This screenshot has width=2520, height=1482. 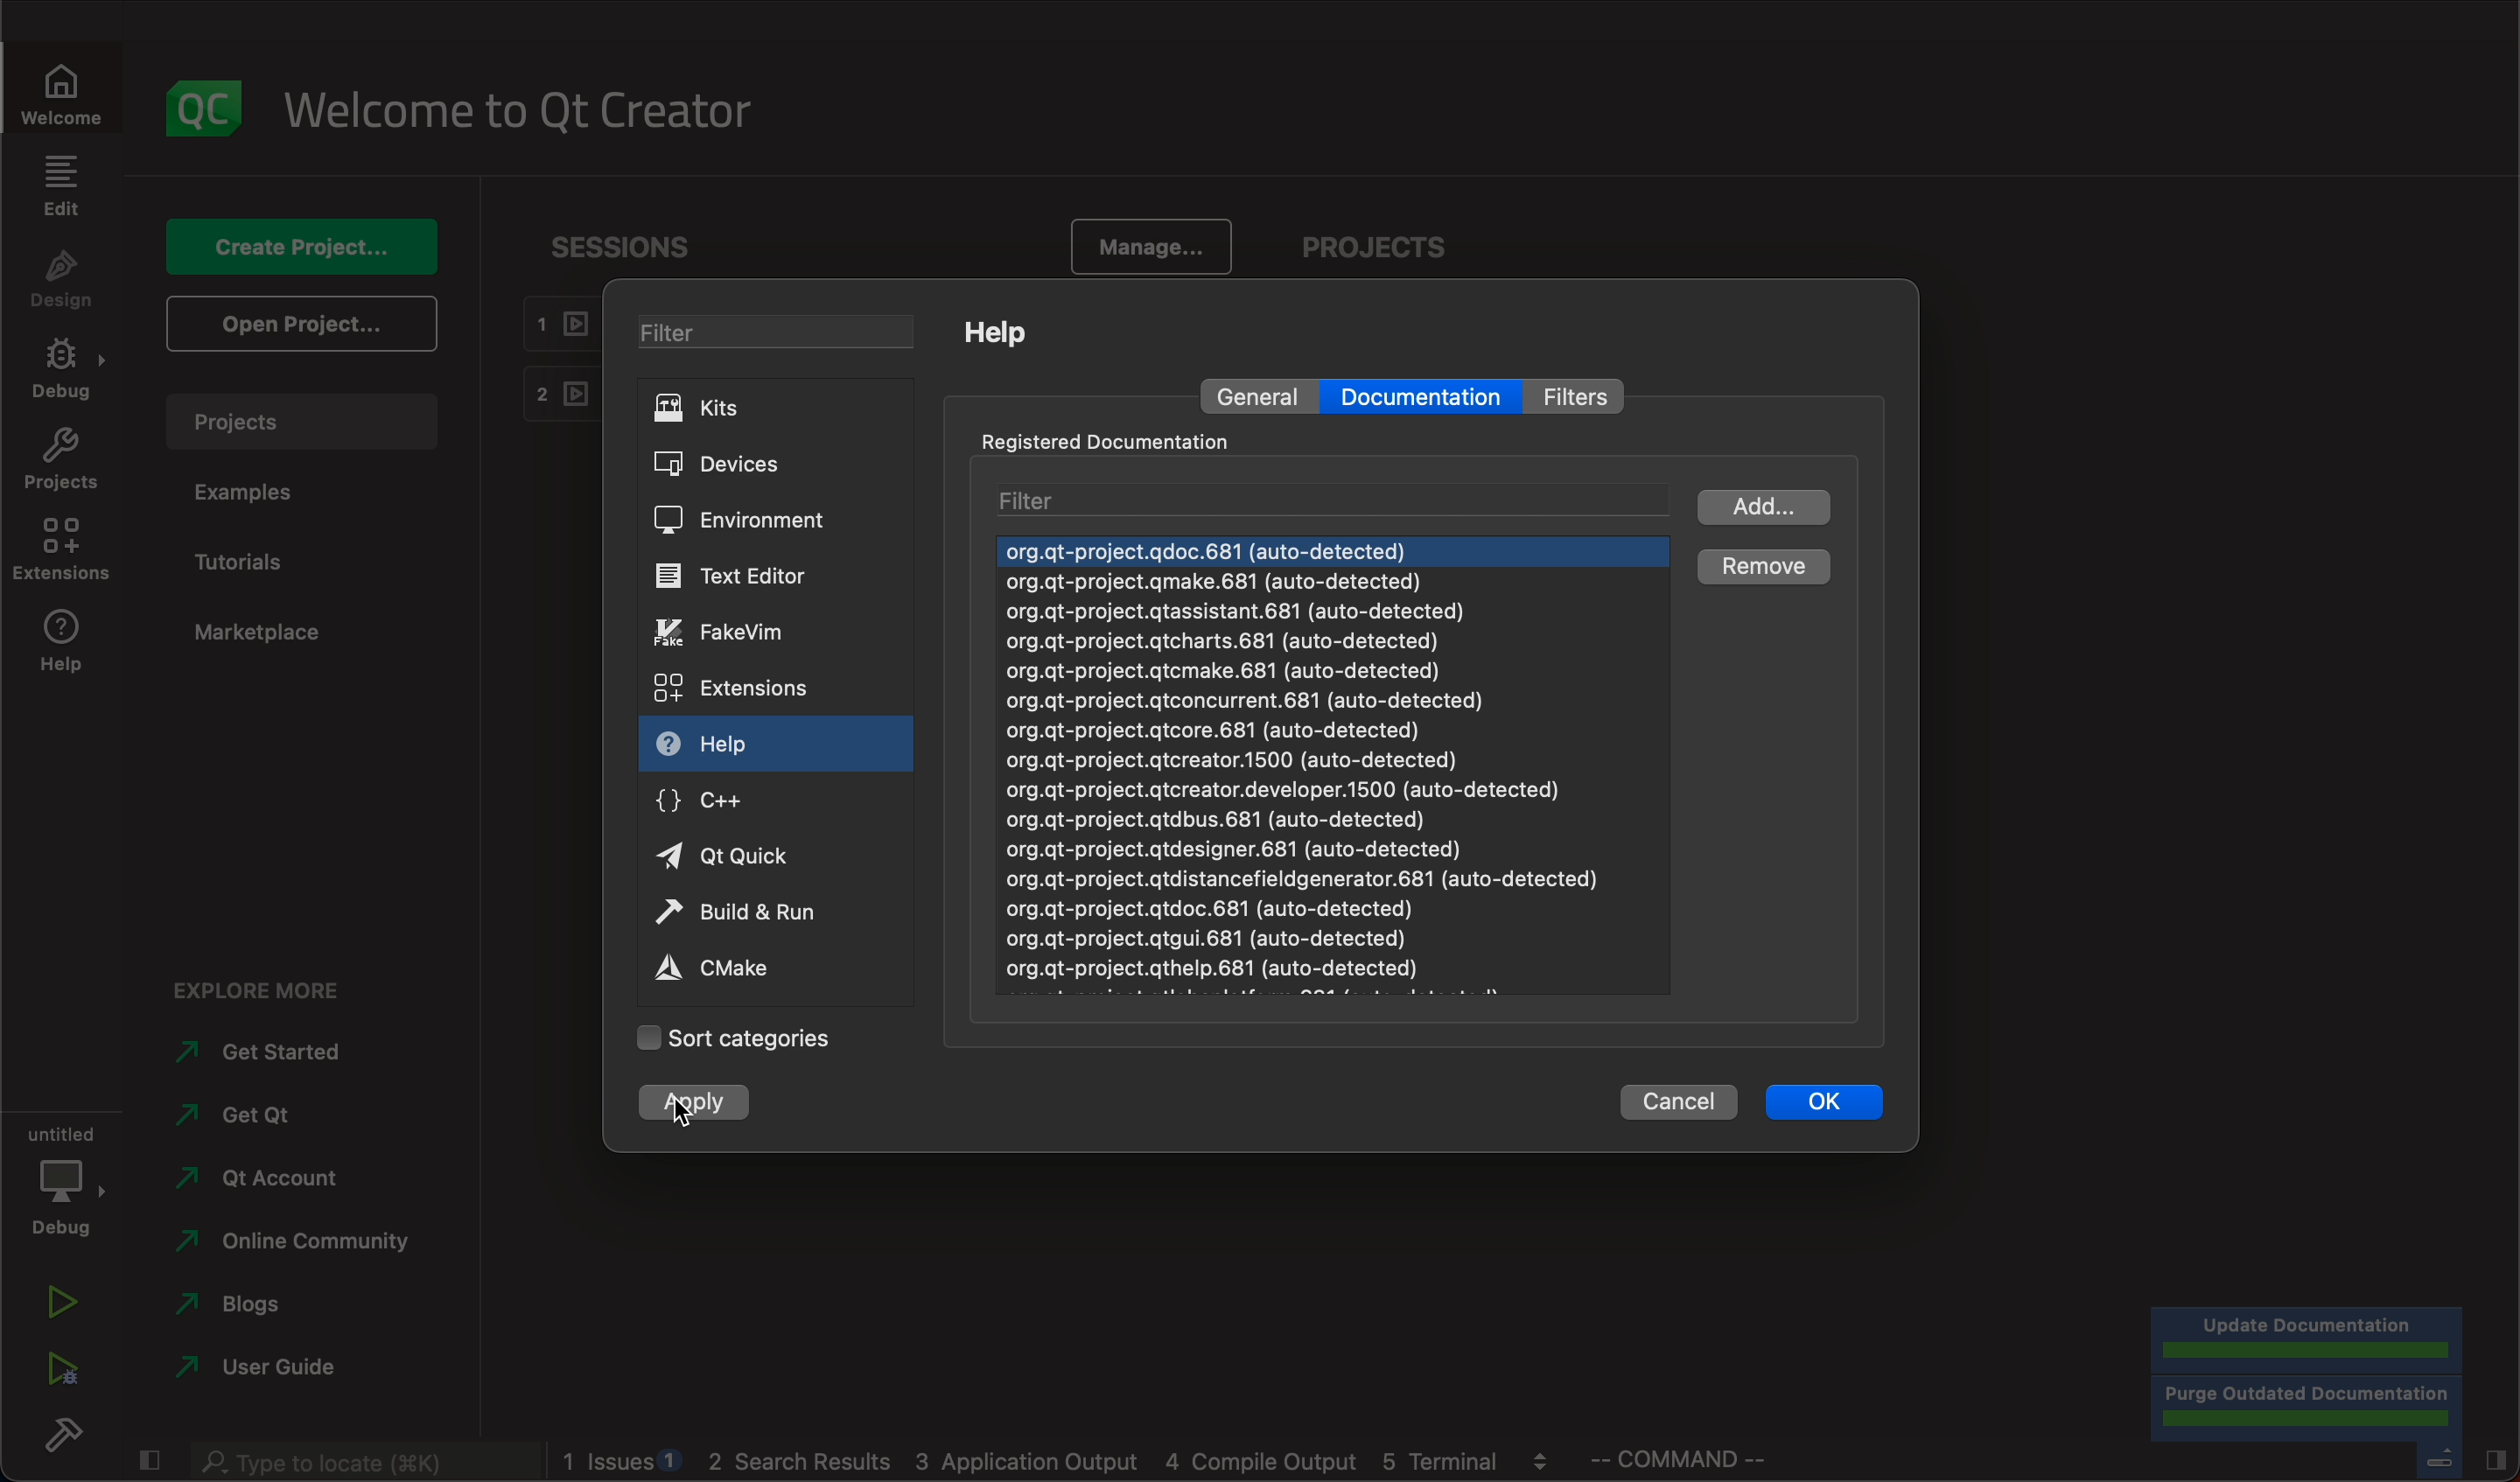 What do you see at coordinates (744, 630) in the screenshot?
I see `vim` at bounding box center [744, 630].